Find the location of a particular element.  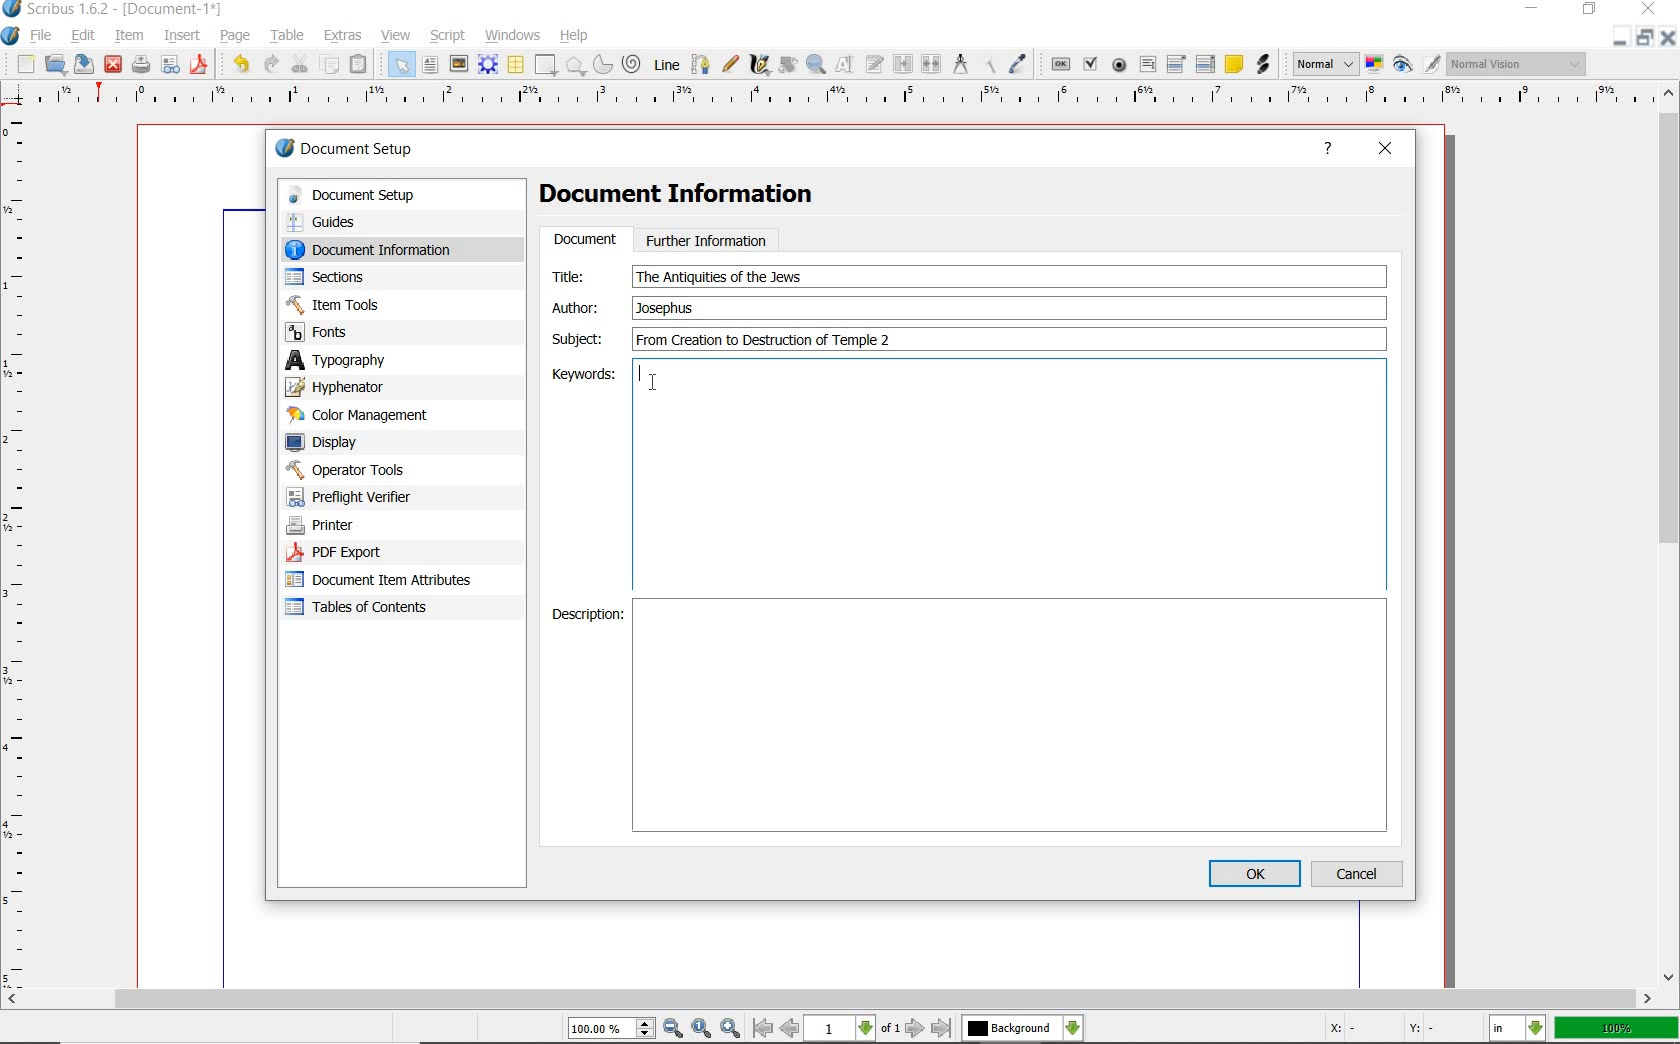

cancel is located at coordinates (1360, 873).